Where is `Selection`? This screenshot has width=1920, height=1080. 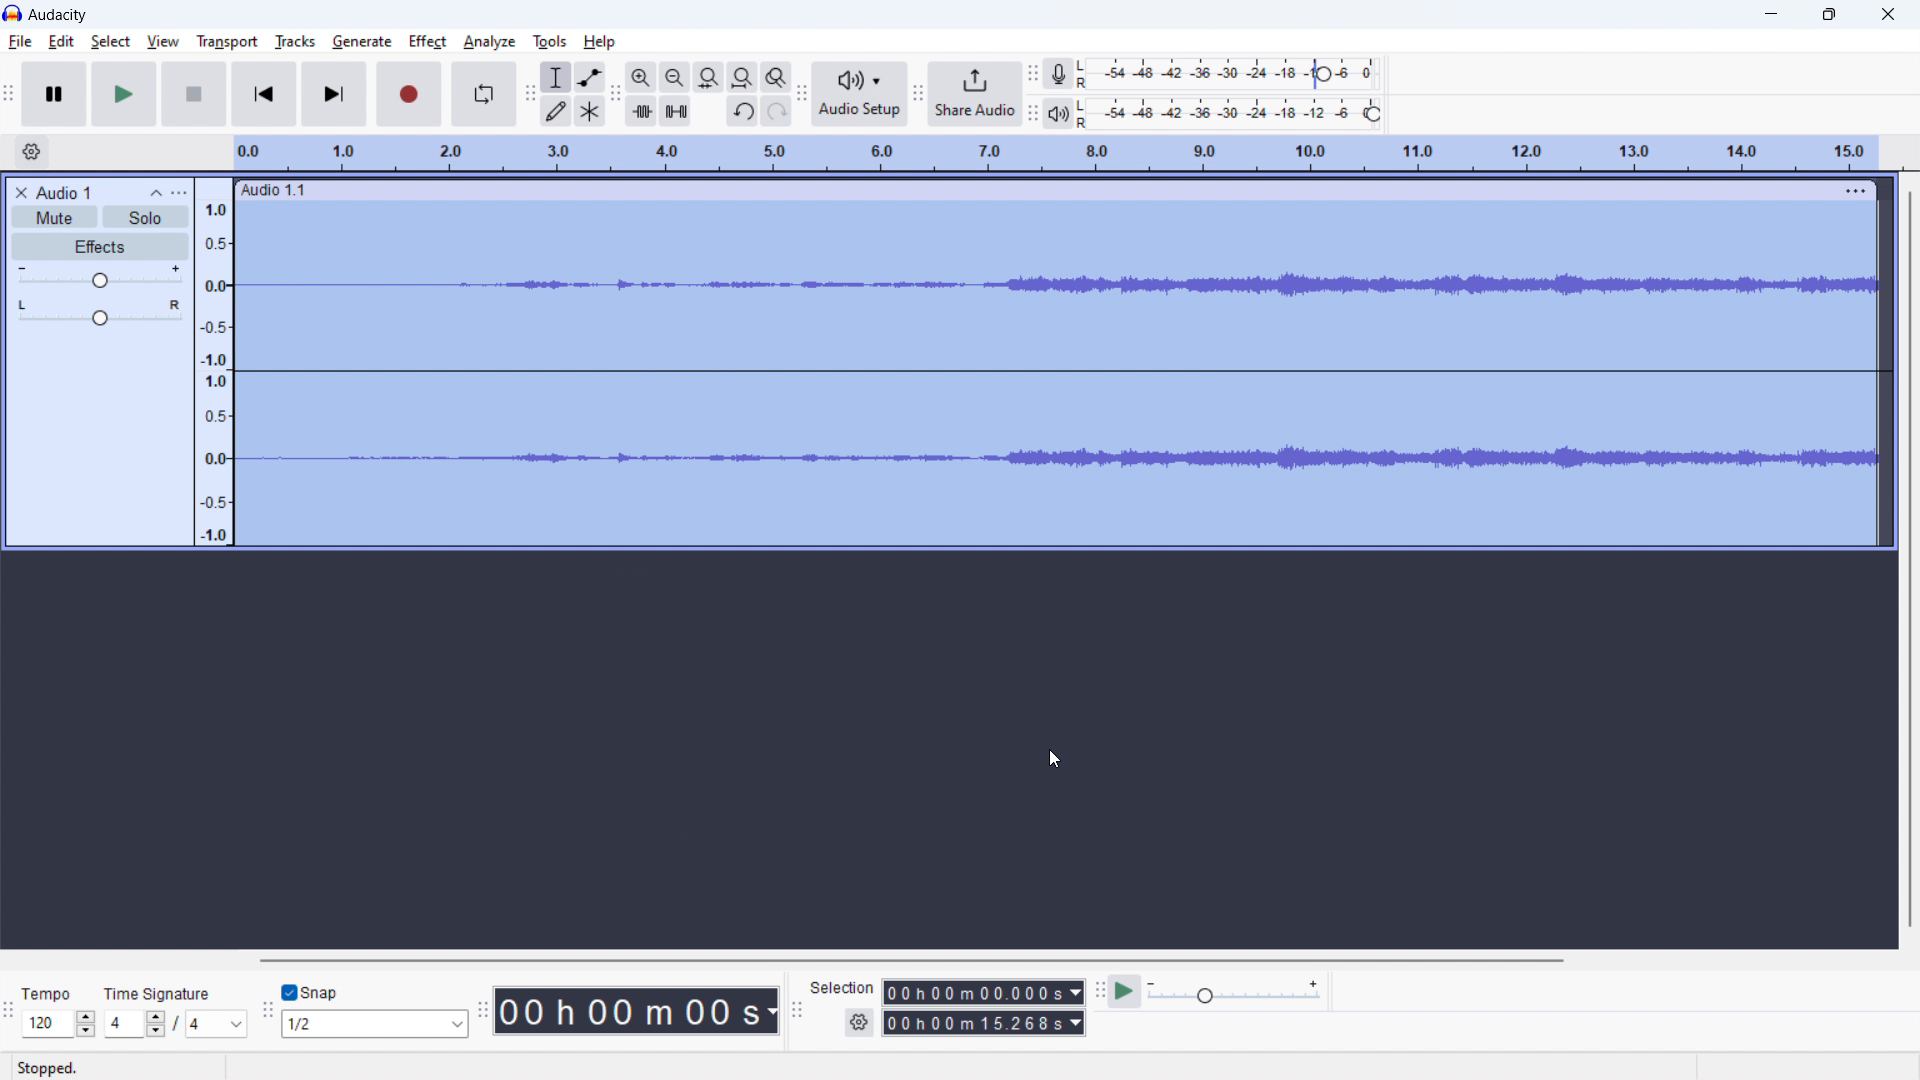 Selection is located at coordinates (843, 988).